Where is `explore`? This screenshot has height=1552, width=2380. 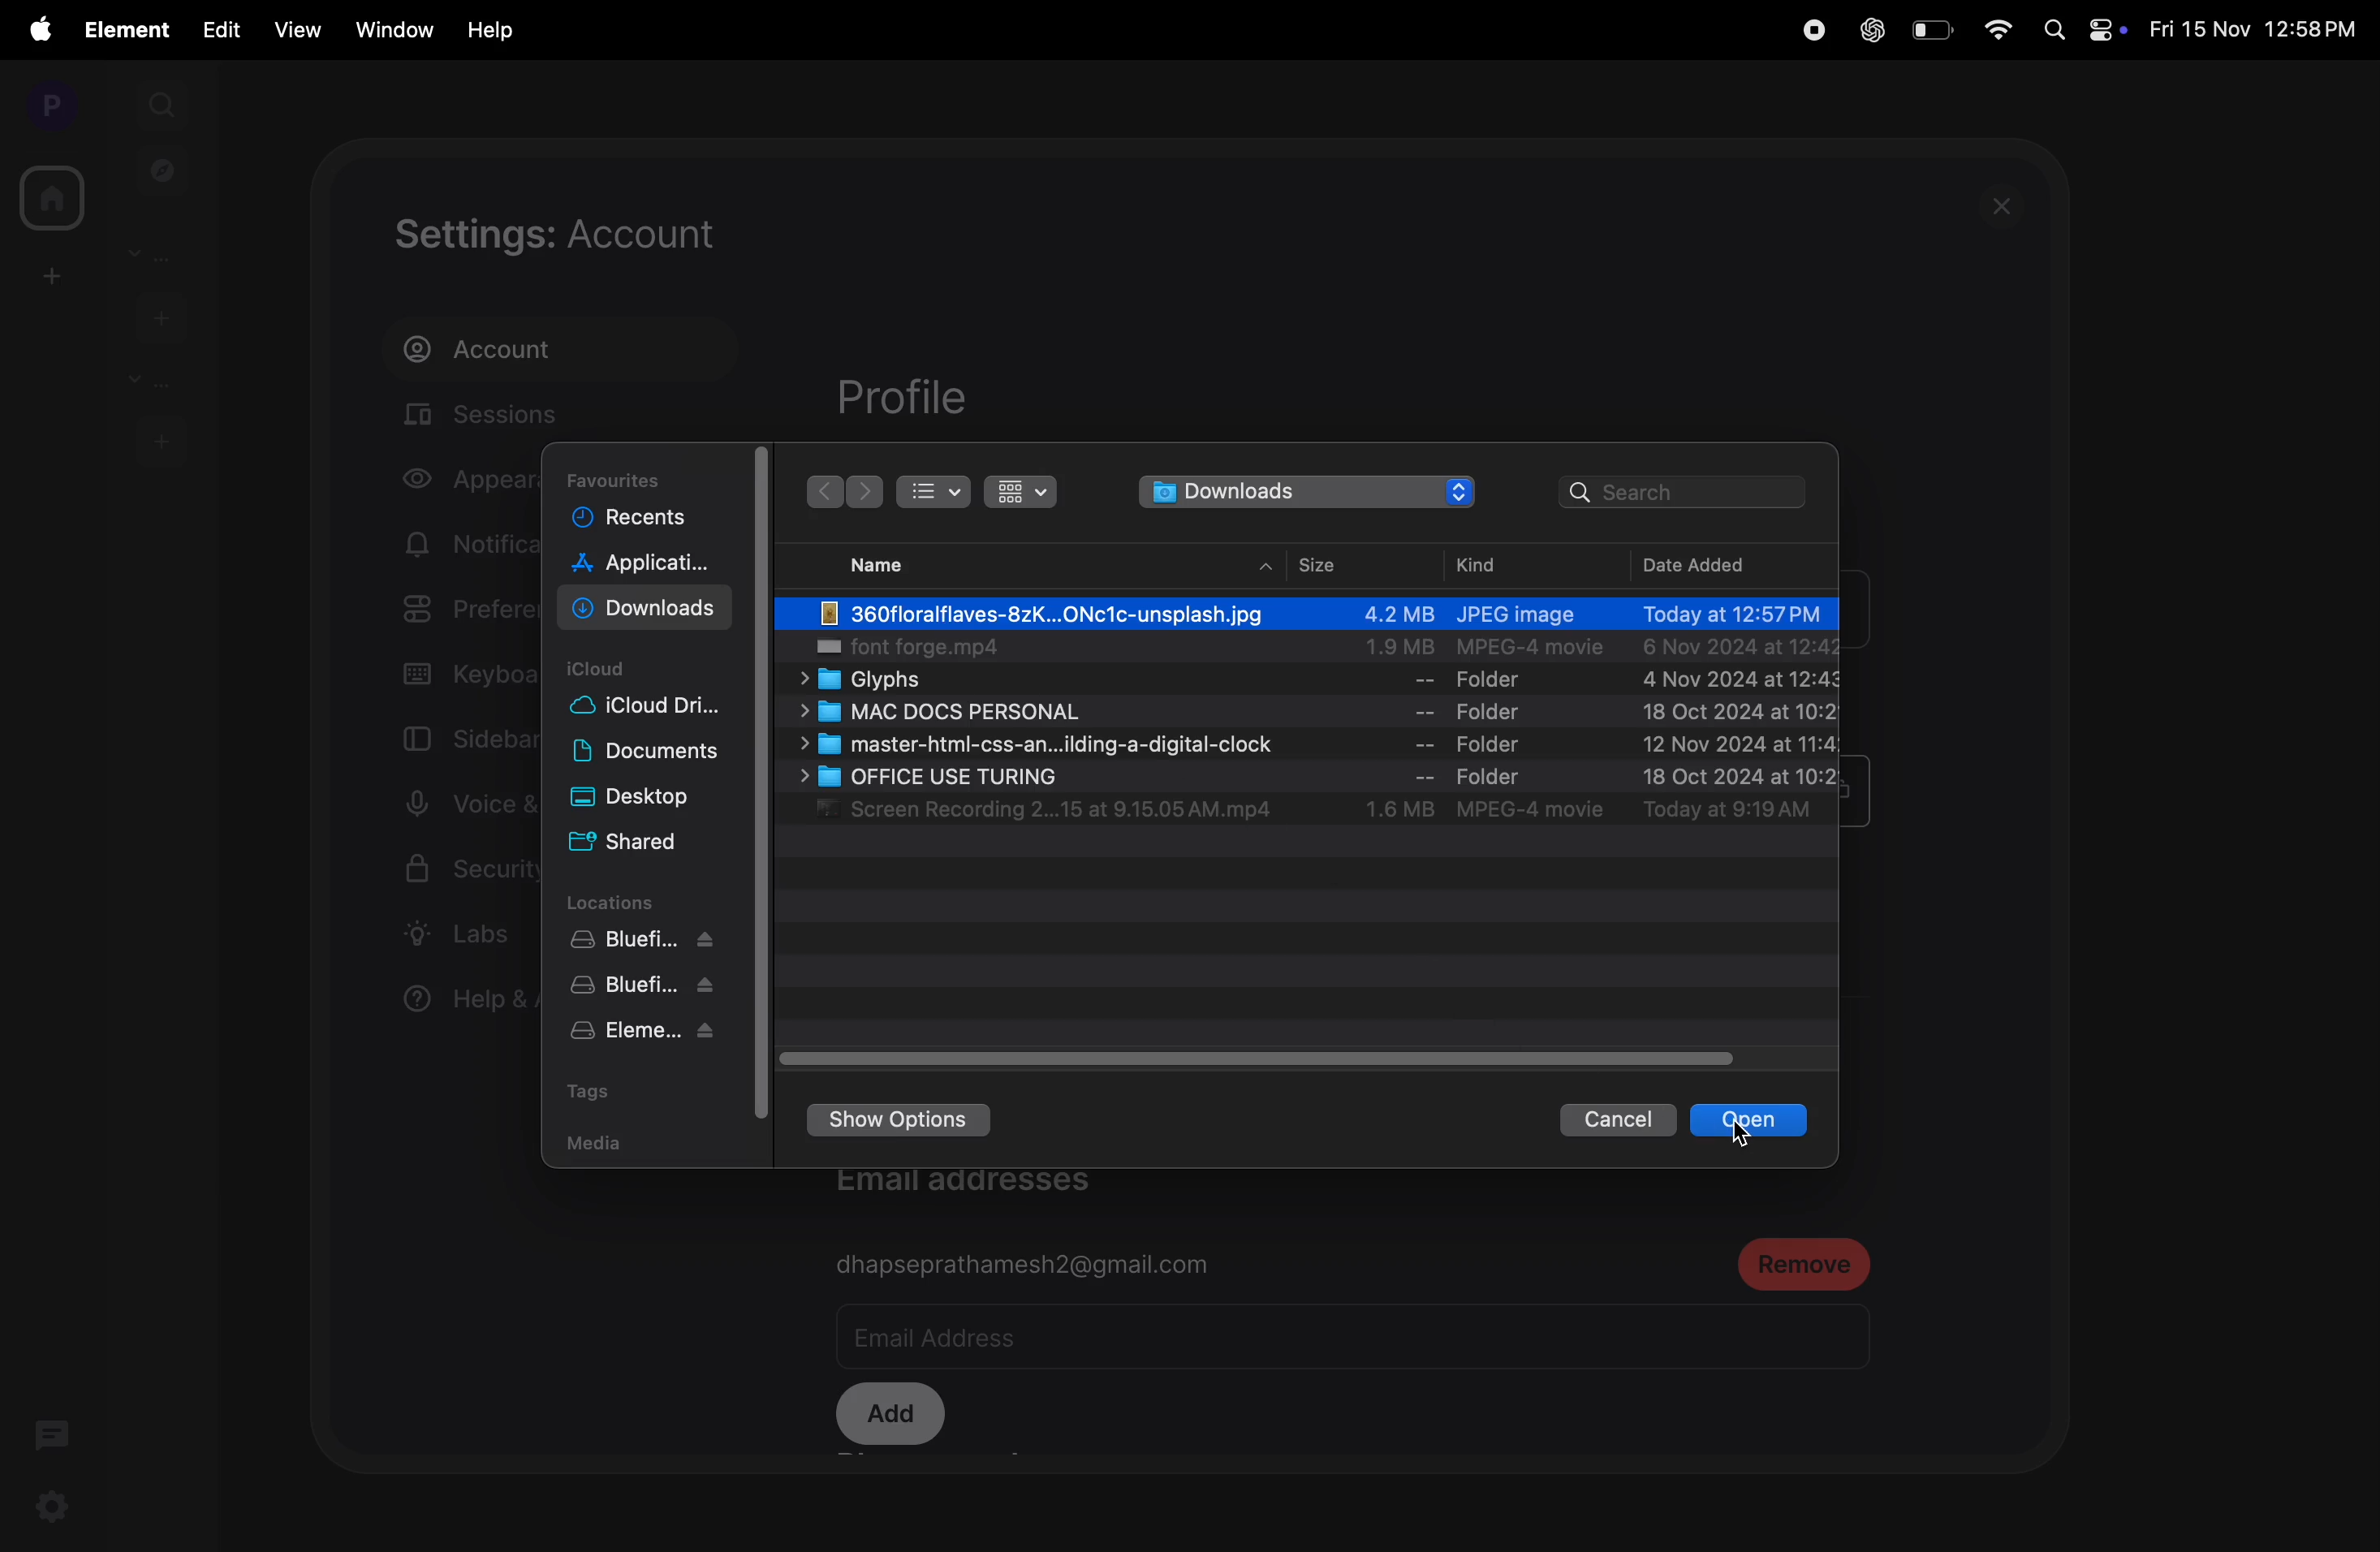 explore is located at coordinates (163, 169).